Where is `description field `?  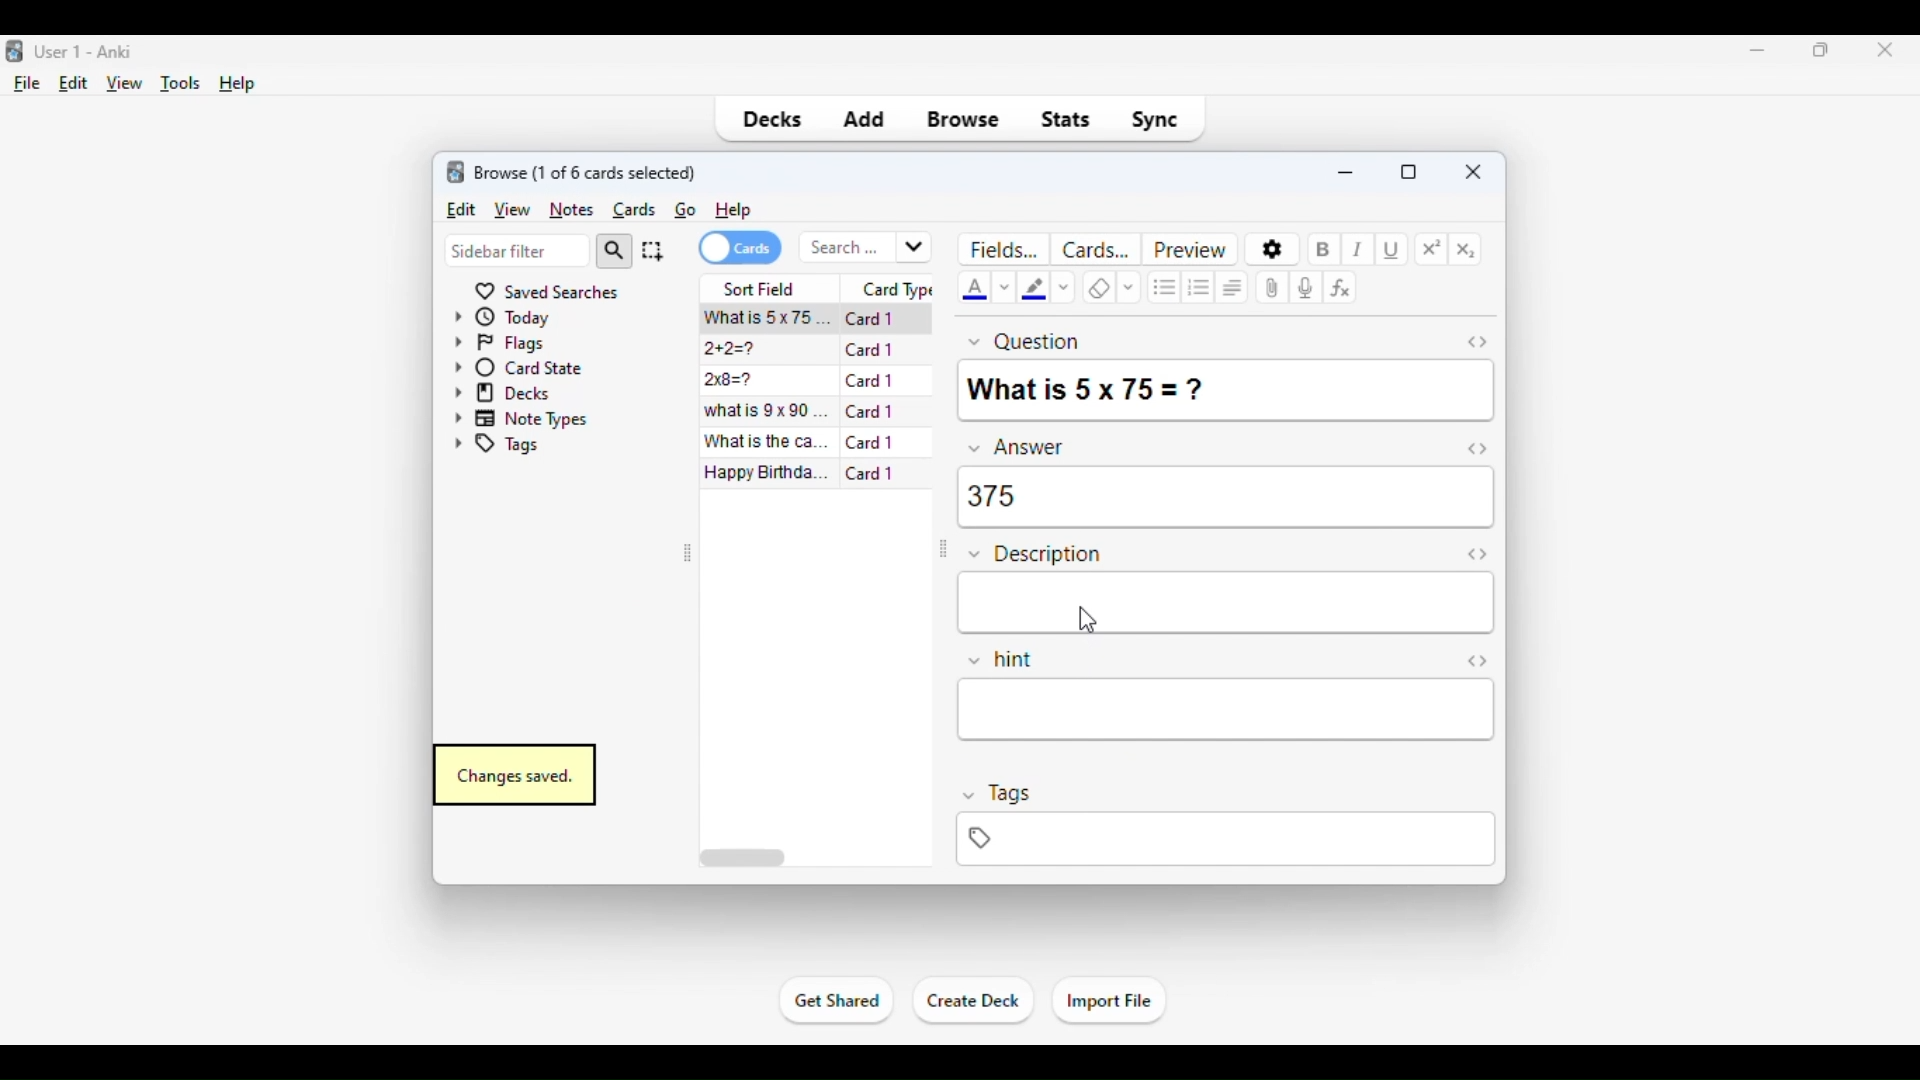
description field  is located at coordinates (1036, 554).